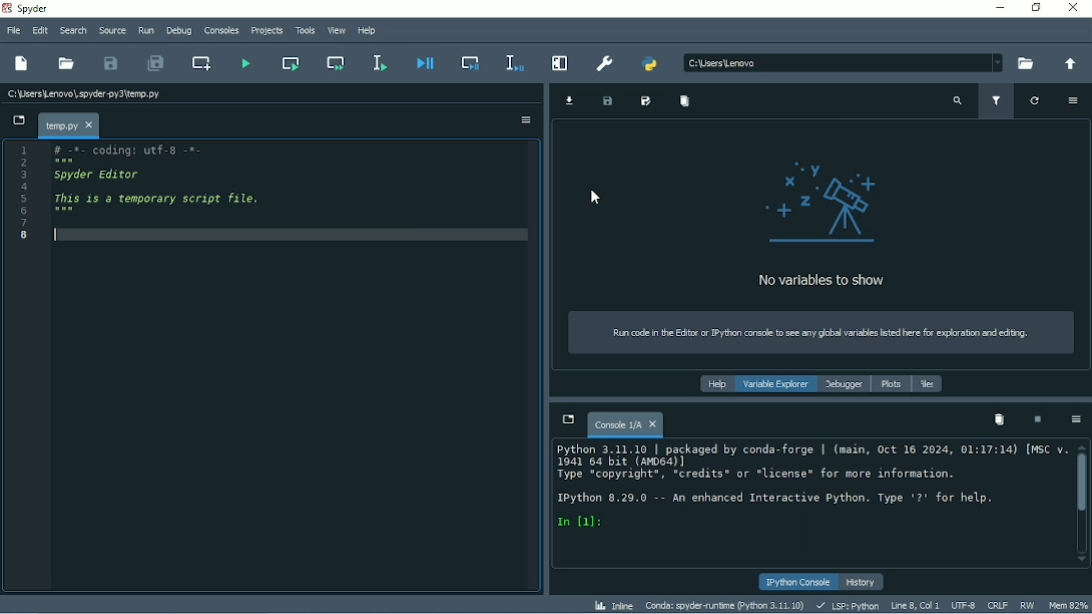  I want to click on UTF, so click(963, 604).